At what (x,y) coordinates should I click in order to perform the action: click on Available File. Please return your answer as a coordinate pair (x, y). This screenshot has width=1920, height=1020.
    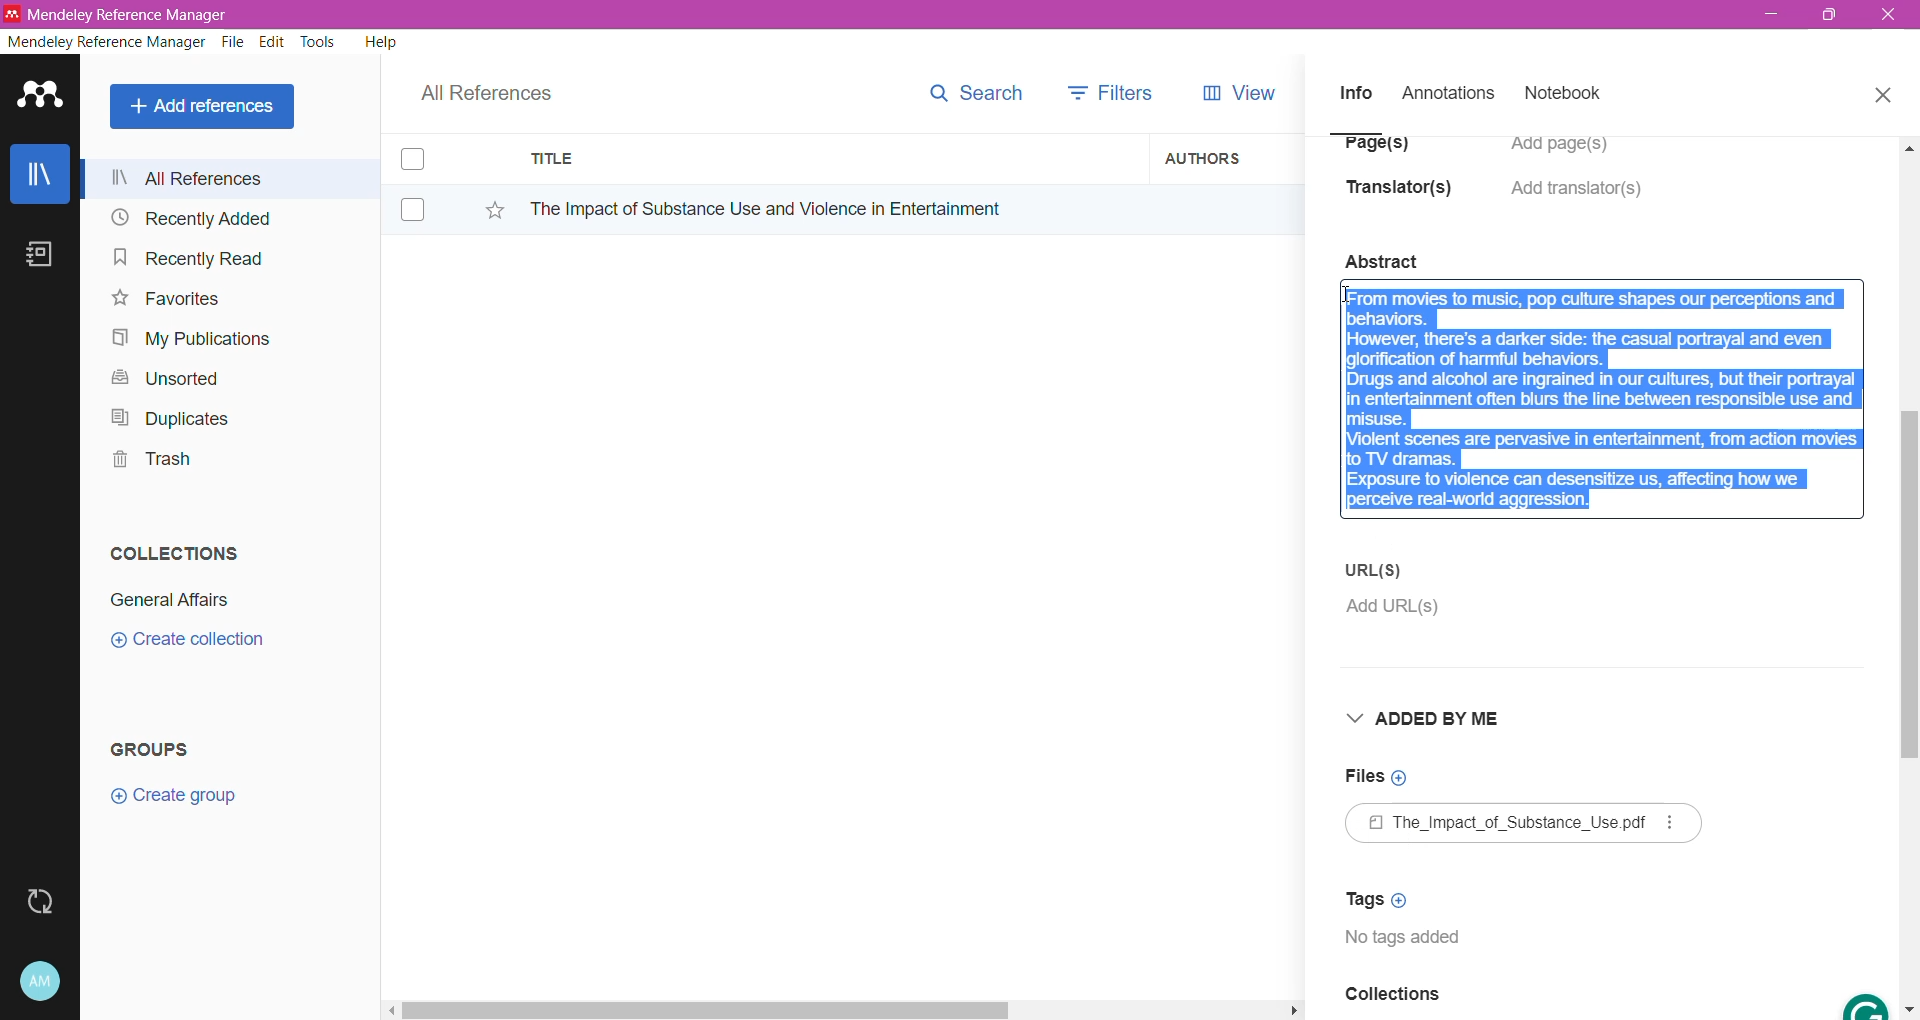
    Looking at the image, I should click on (1528, 825).